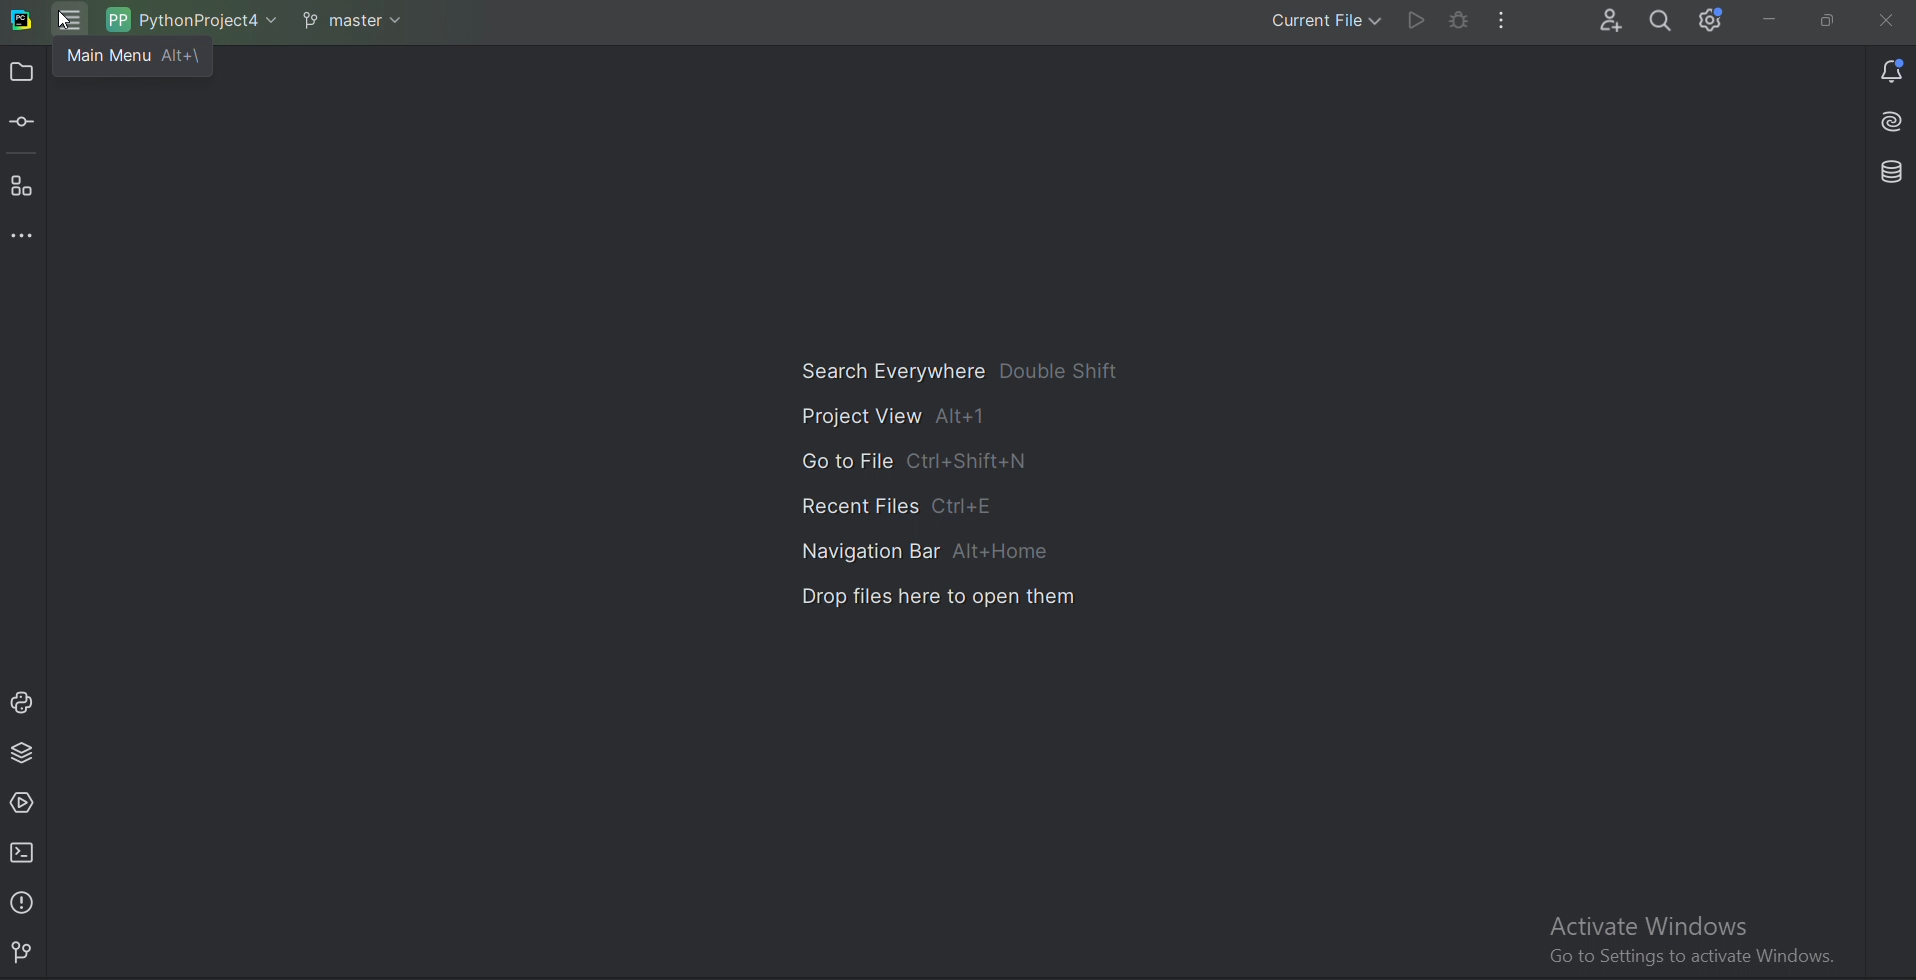 The width and height of the screenshot is (1916, 980). Describe the element at coordinates (965, 370) in the screenshot. I see `Search Everywhere Double Shift` at that location.